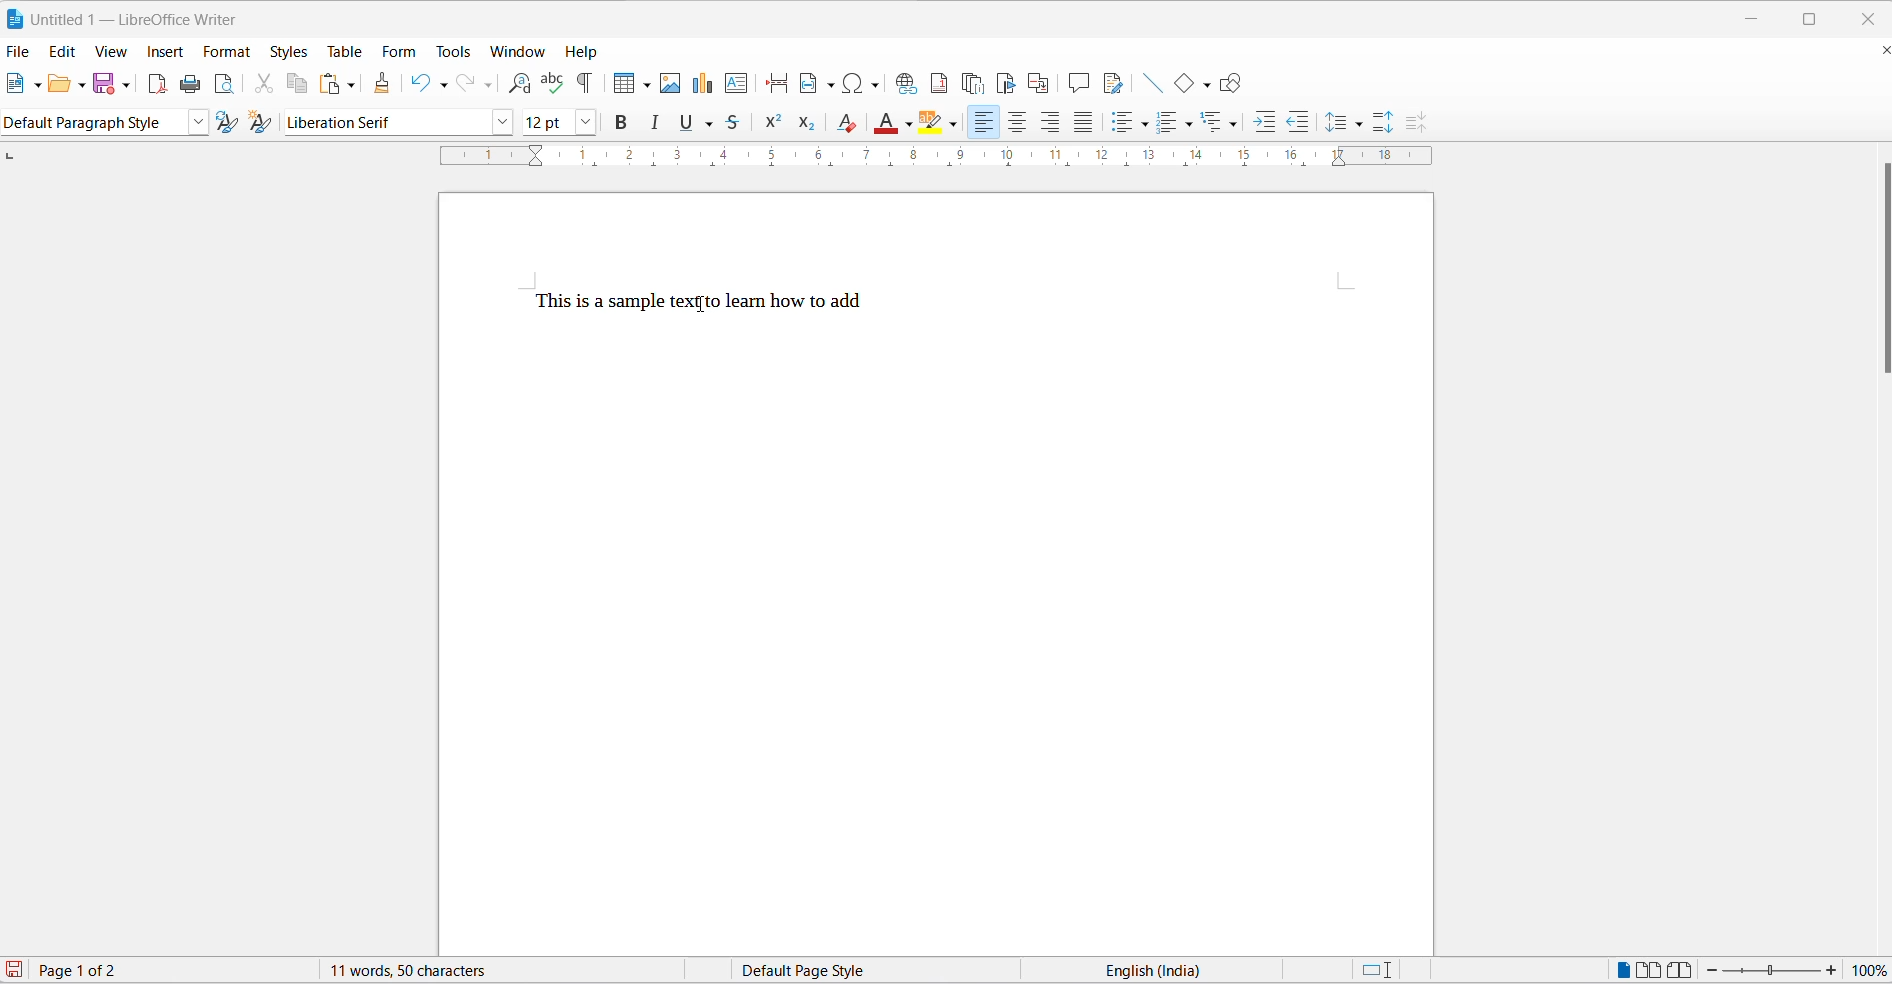  What do you see at coordinates (114, 53) in the screenshot?
I see `view` at bounding box center [114, 53].